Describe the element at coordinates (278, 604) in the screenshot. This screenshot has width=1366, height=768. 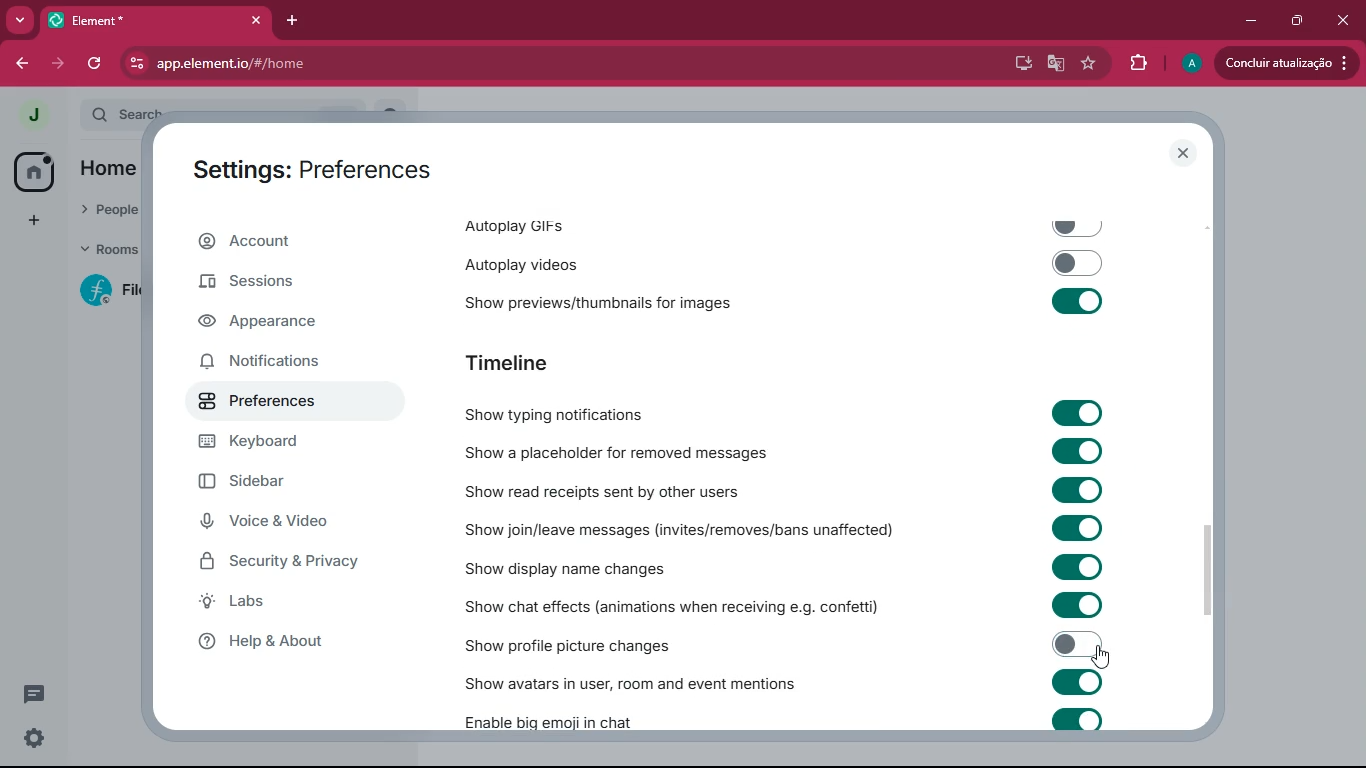
I see `labs` at that location.